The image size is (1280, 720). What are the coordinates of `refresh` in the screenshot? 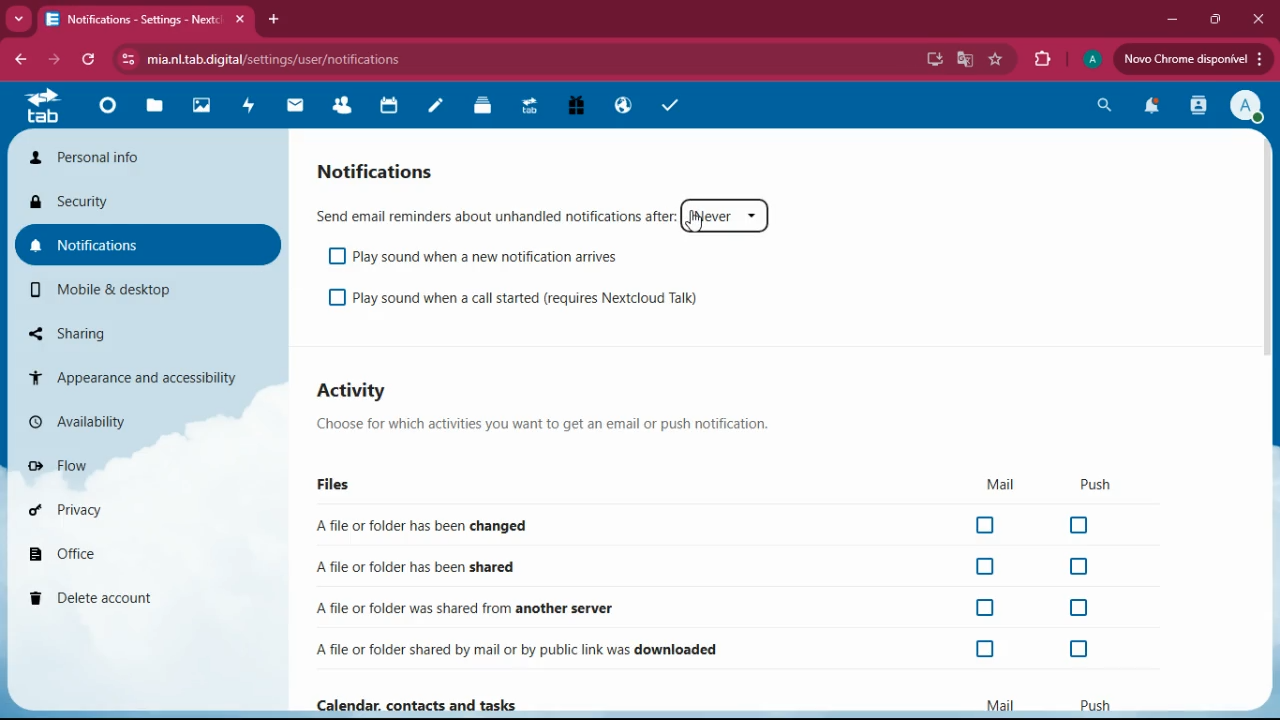 It's located at (90, 60).